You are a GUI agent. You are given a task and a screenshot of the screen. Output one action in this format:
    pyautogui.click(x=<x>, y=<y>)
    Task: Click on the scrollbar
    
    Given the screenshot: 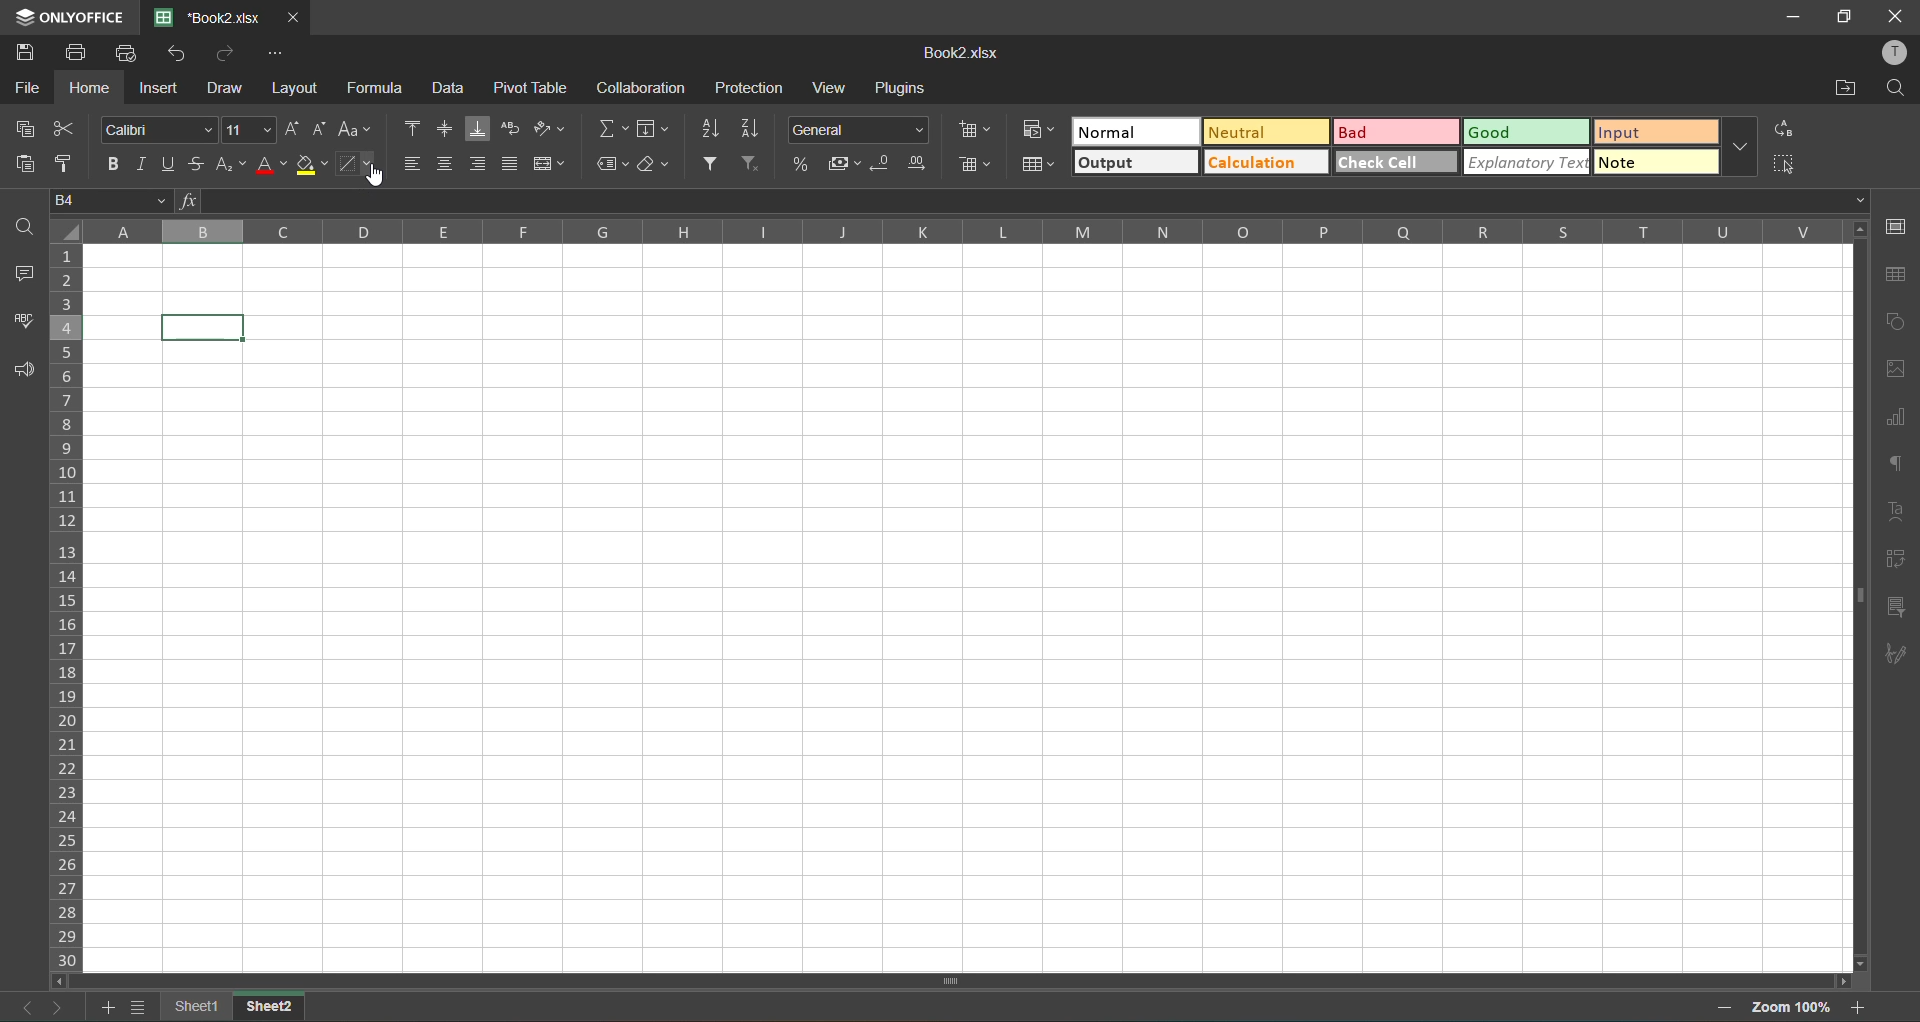 What is the action you would take?
    pyautogui.click(x=1862, y=596)
    